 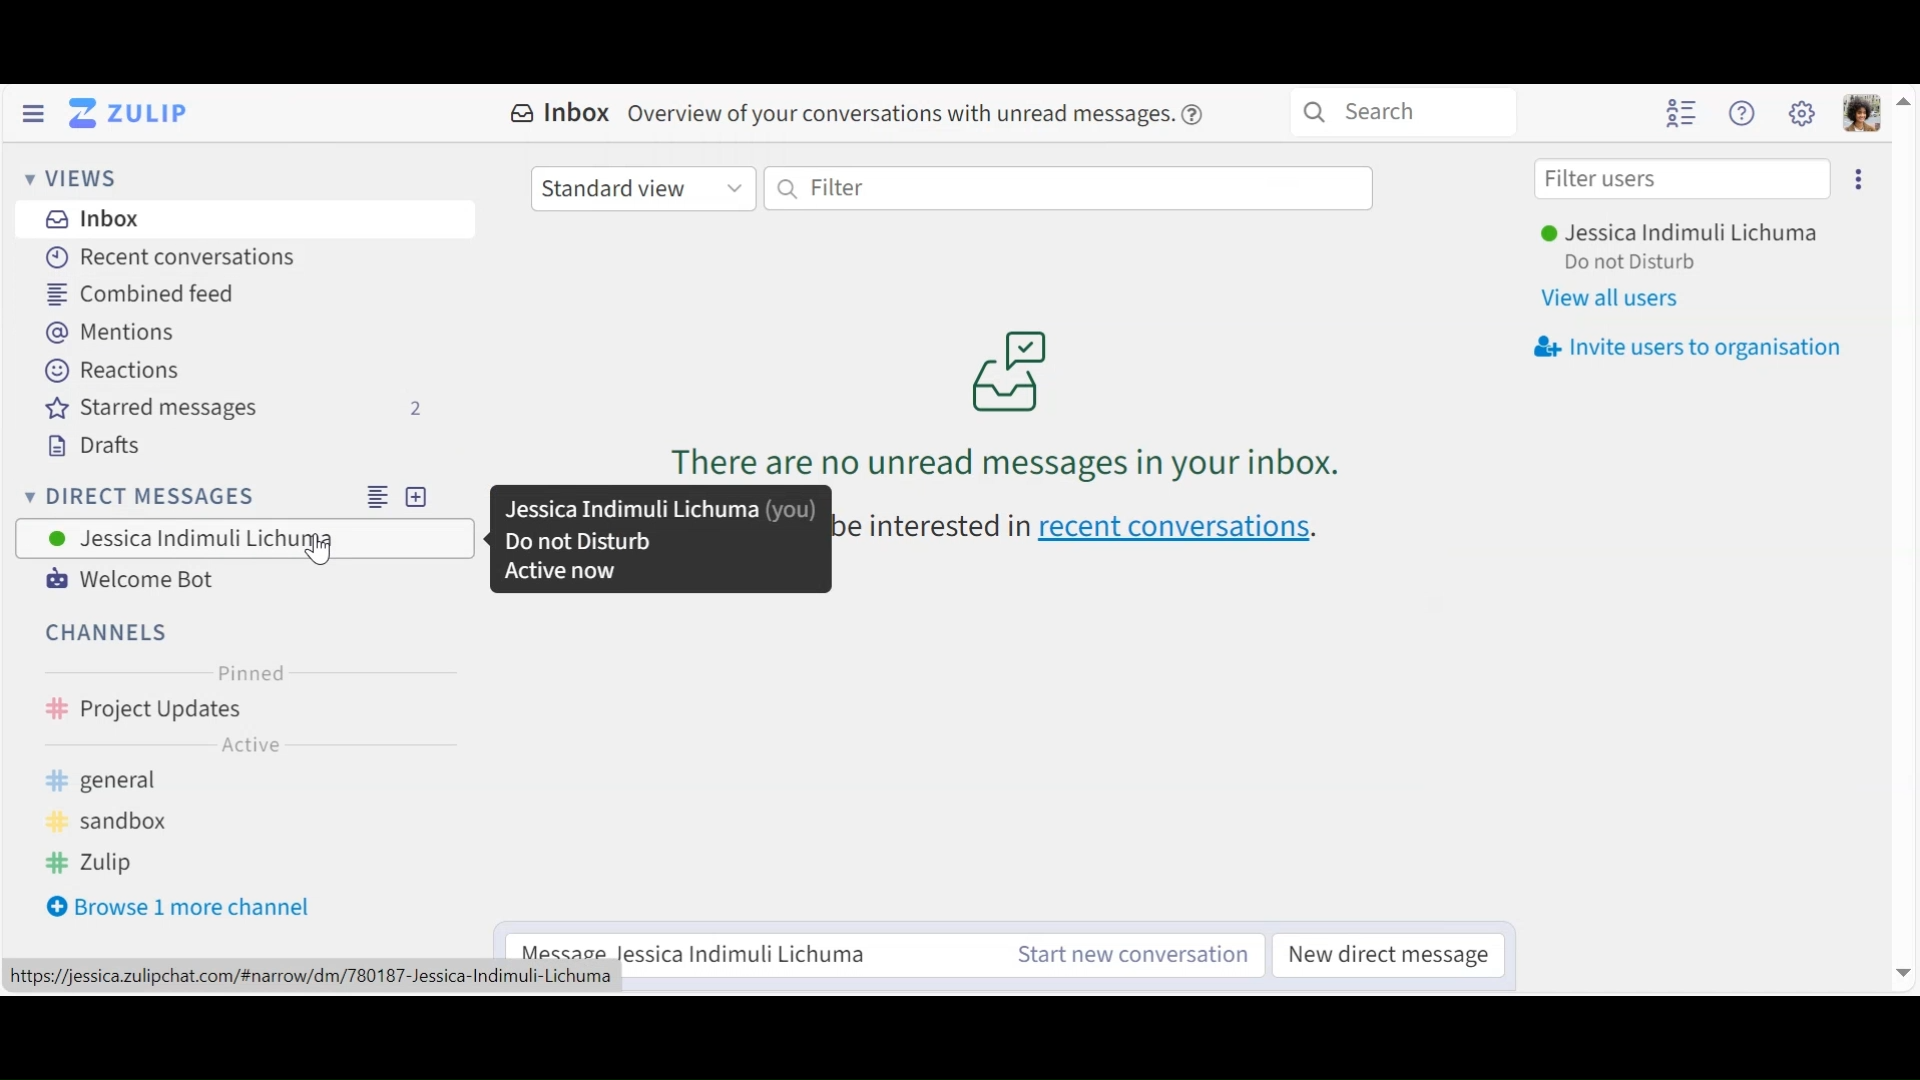 I want to click on User, so click(x=244, y=538).